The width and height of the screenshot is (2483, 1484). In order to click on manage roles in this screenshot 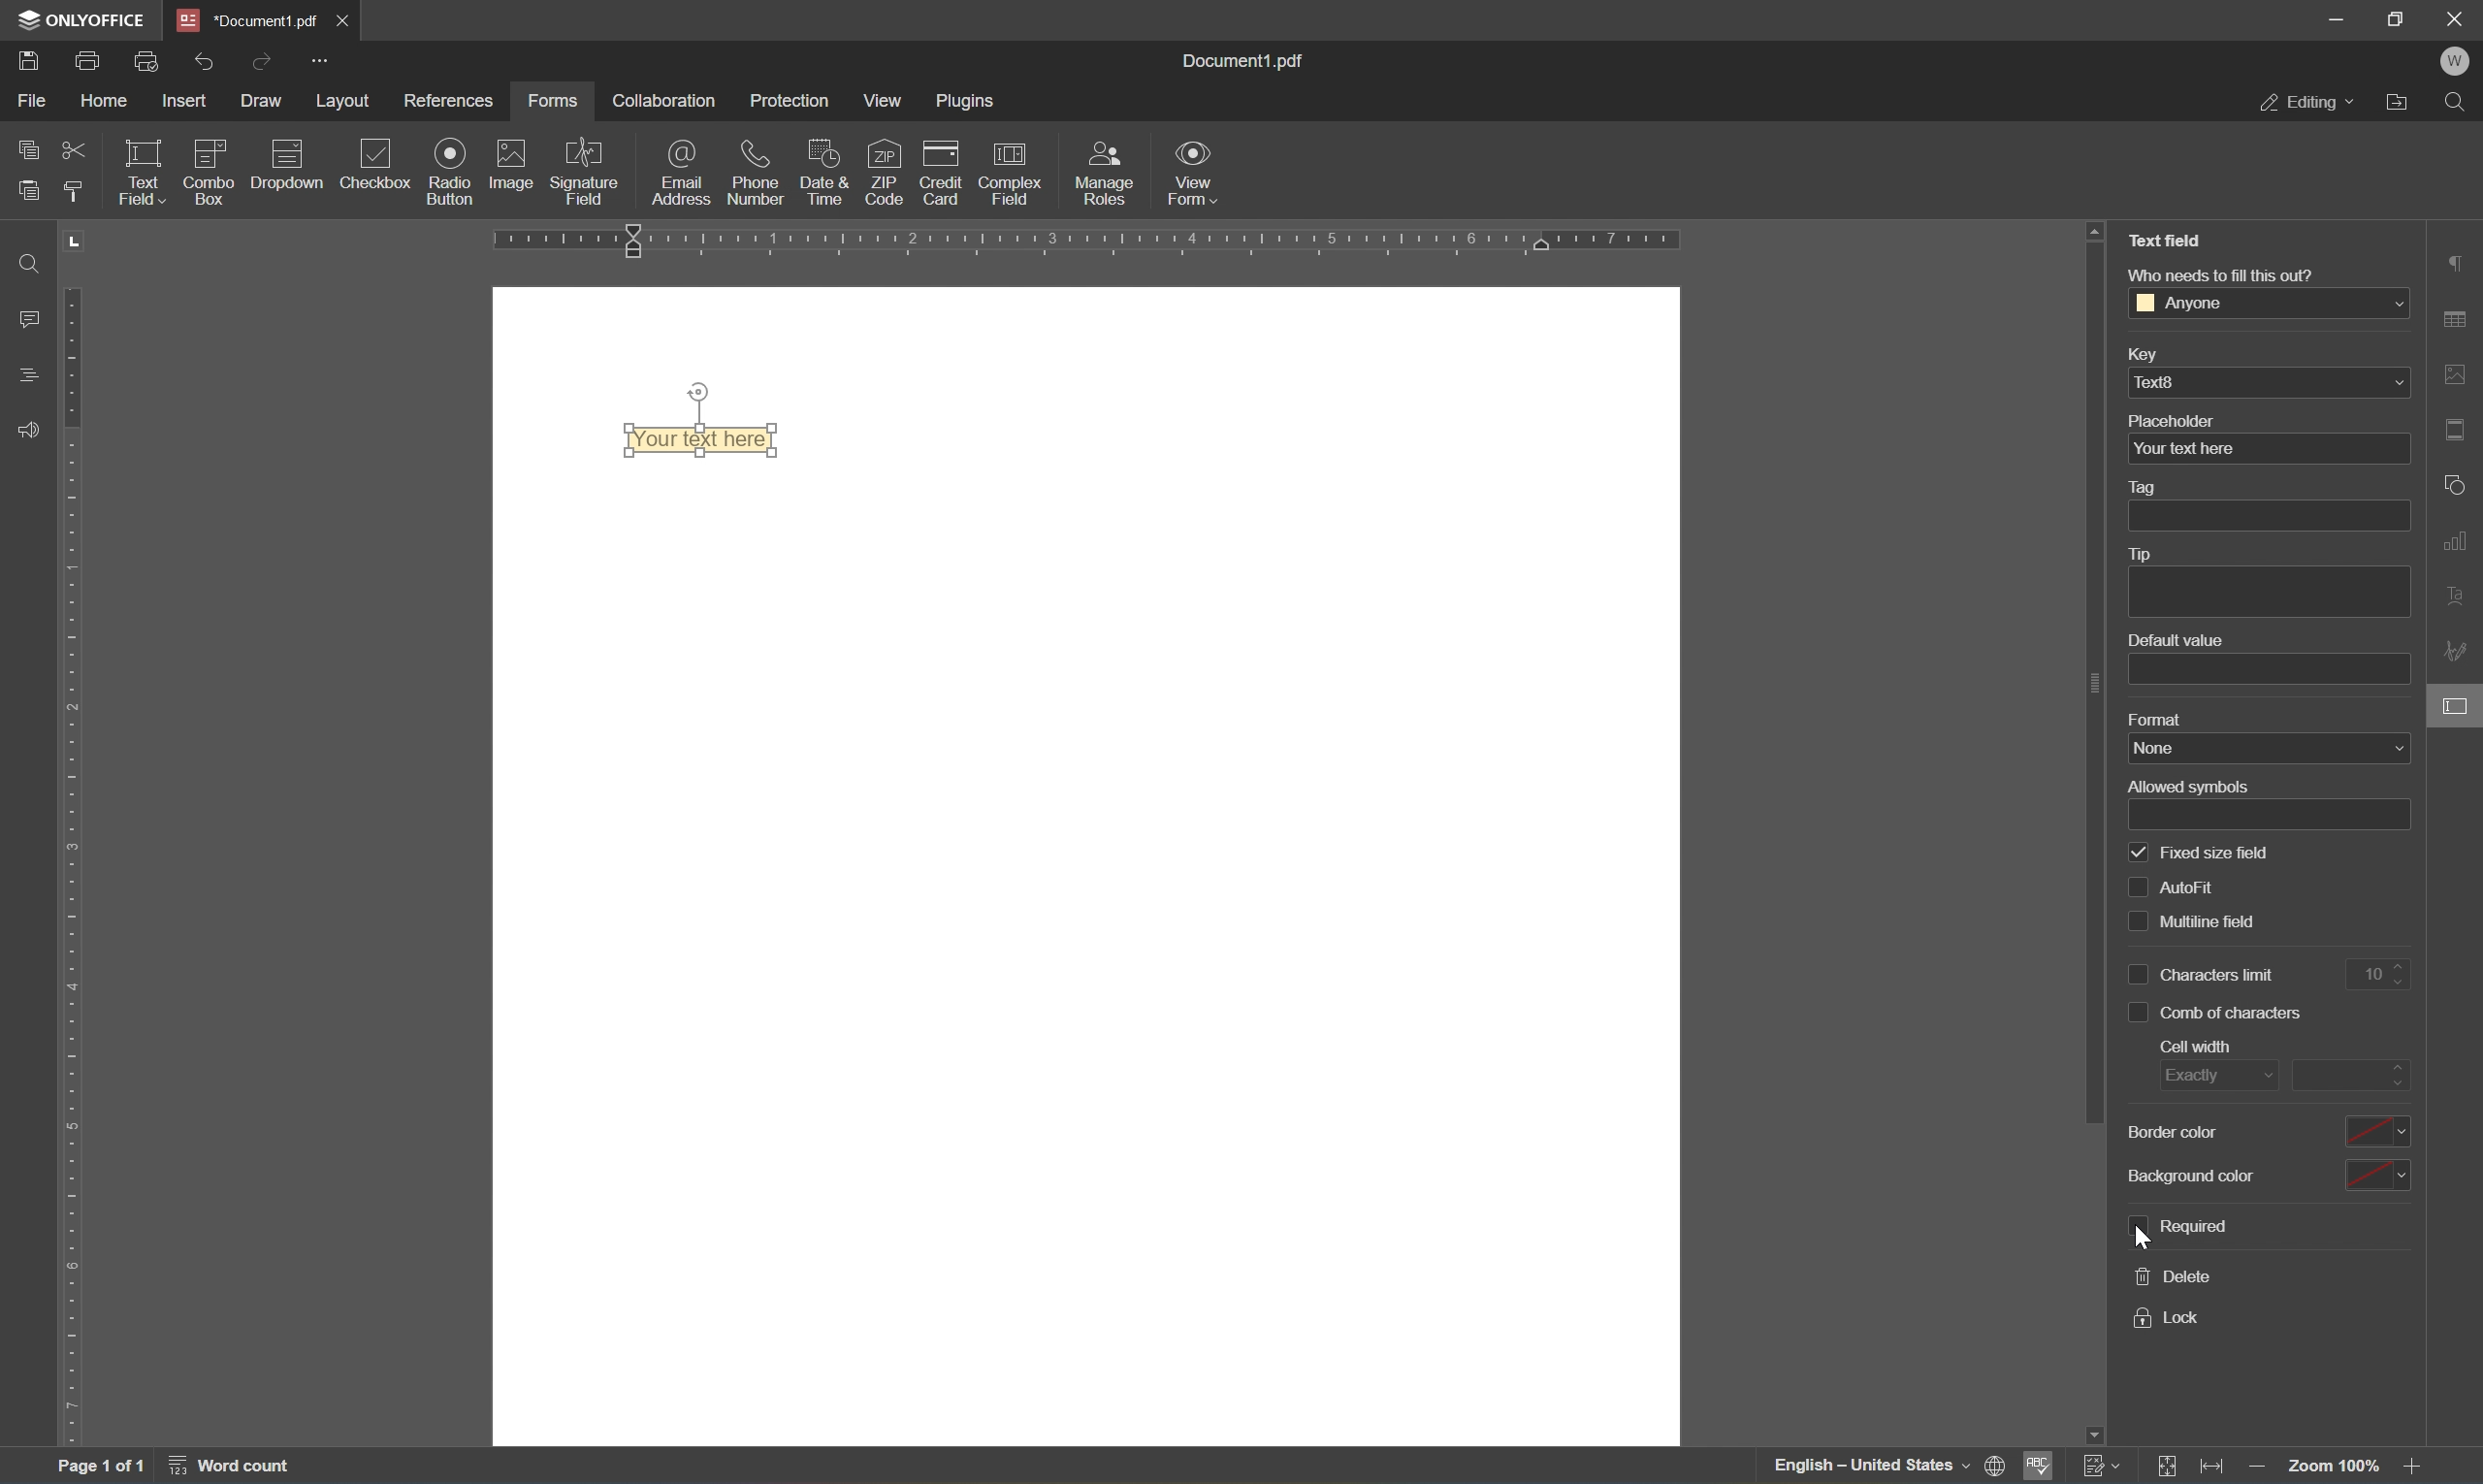, I will do `click(1101, 176)`.